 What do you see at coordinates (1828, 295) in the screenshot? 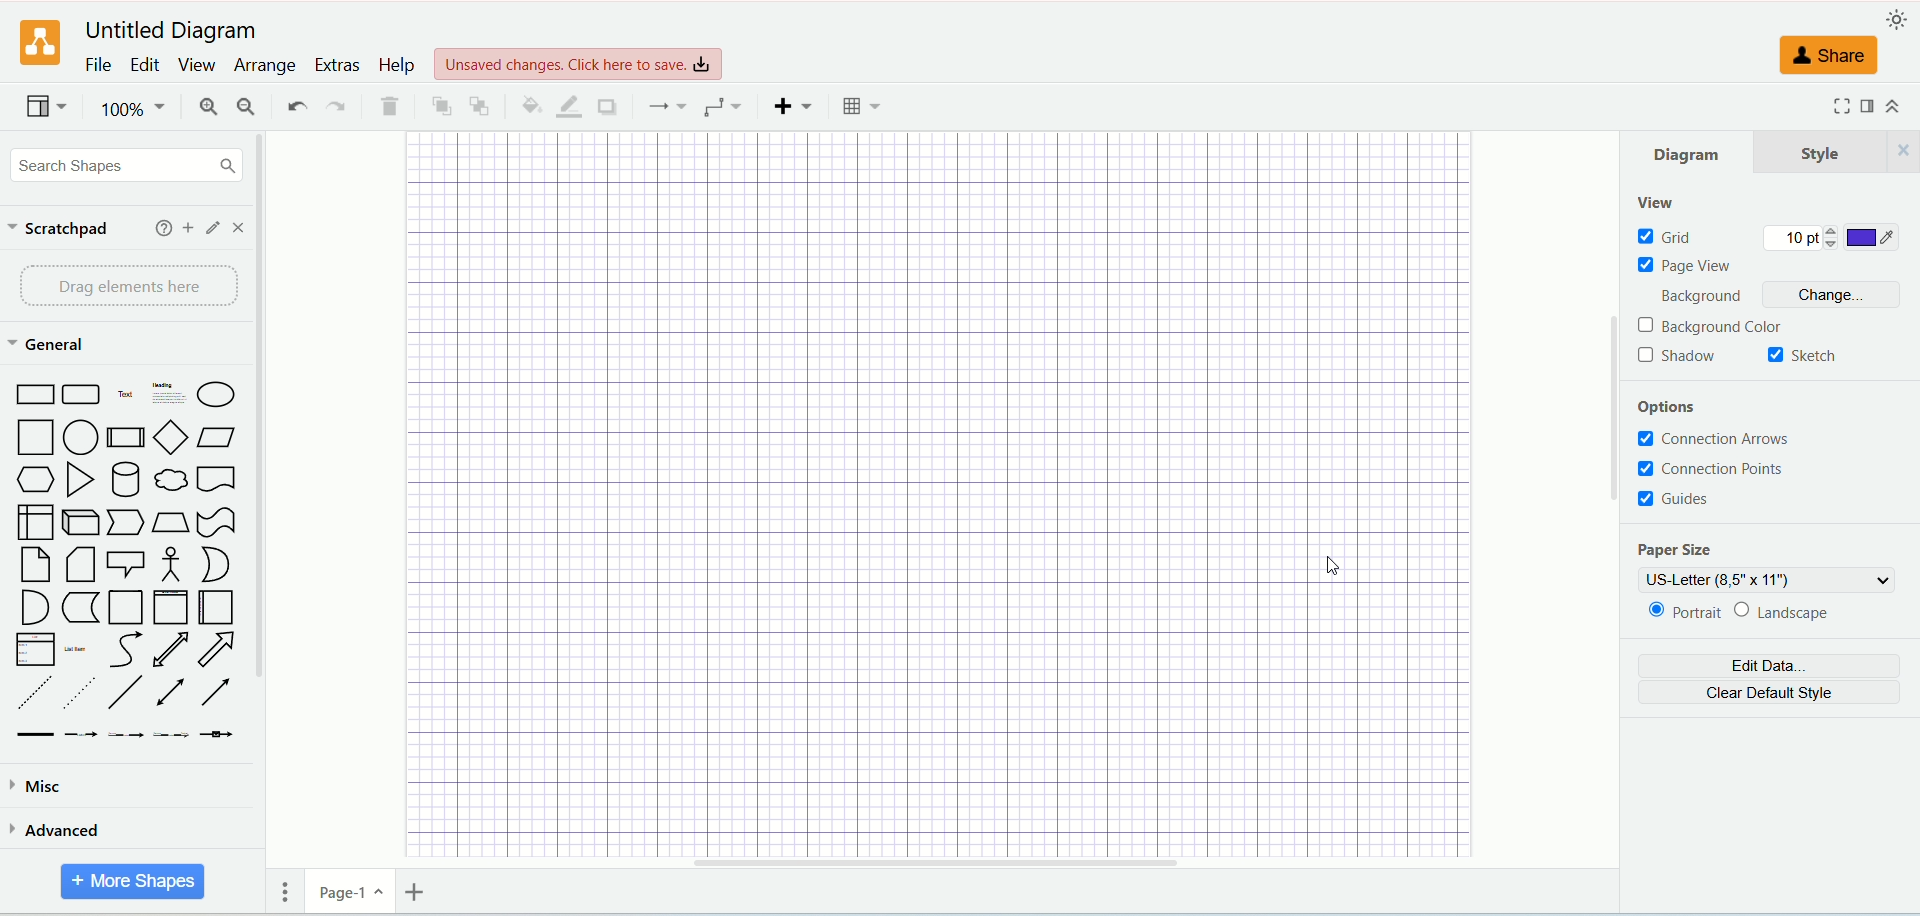
I see `change` at bounding box center [1828, 295].